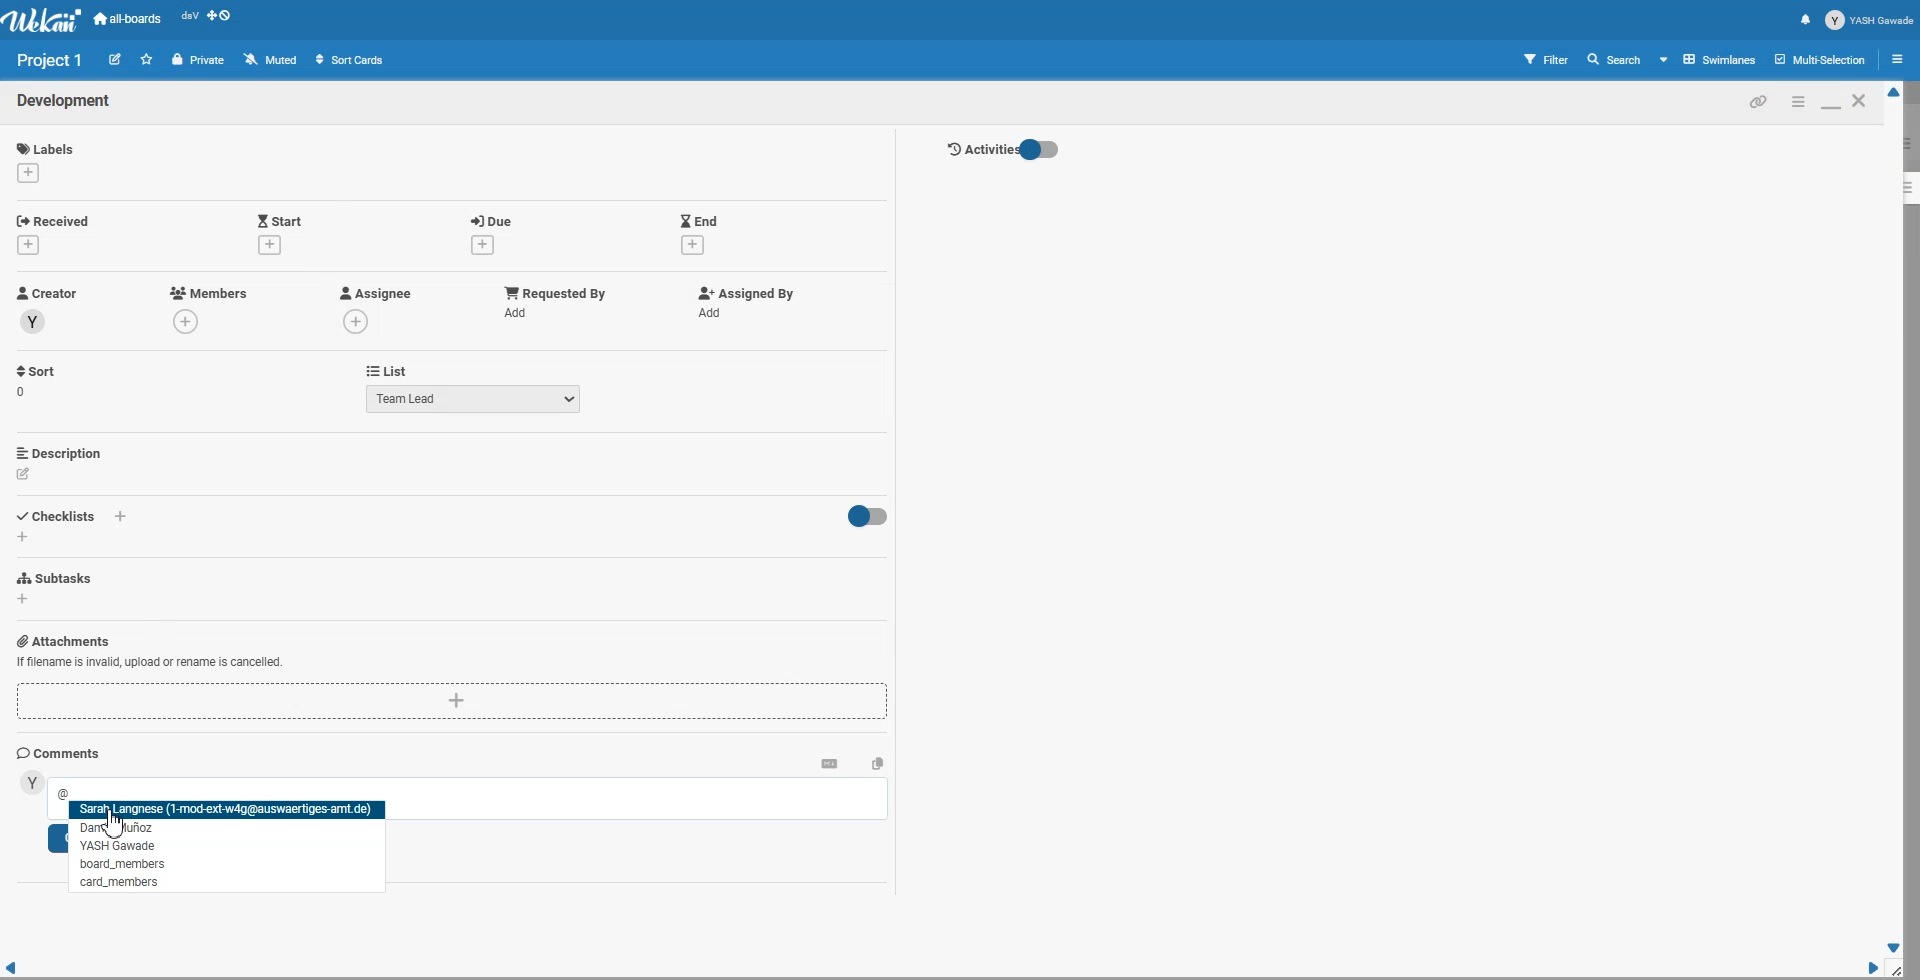 The height and width of the screenshot is (980, 1920). What do you see at coordinates (714, 313) in the screenshot?
I see `add` at bounding box center [714, 313].